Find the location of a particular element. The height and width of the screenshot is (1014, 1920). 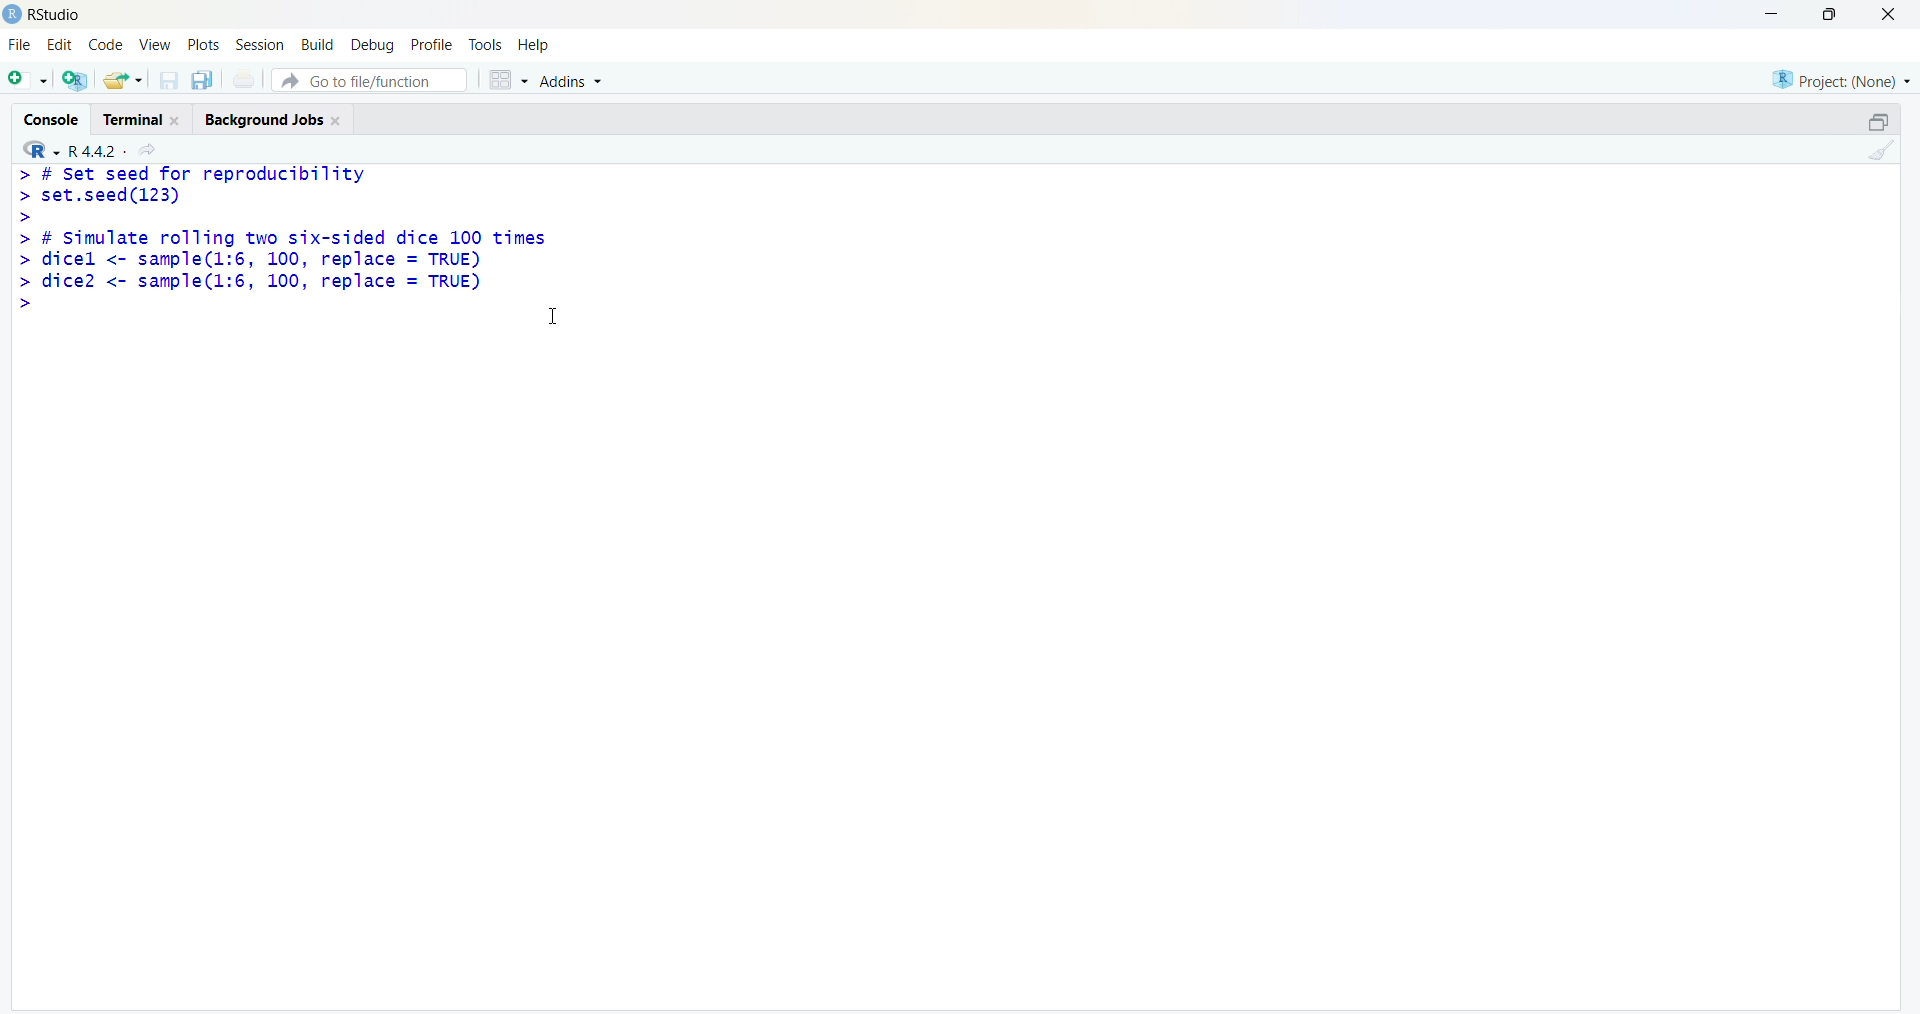

project (none) is located at coordinates (1841, 82).